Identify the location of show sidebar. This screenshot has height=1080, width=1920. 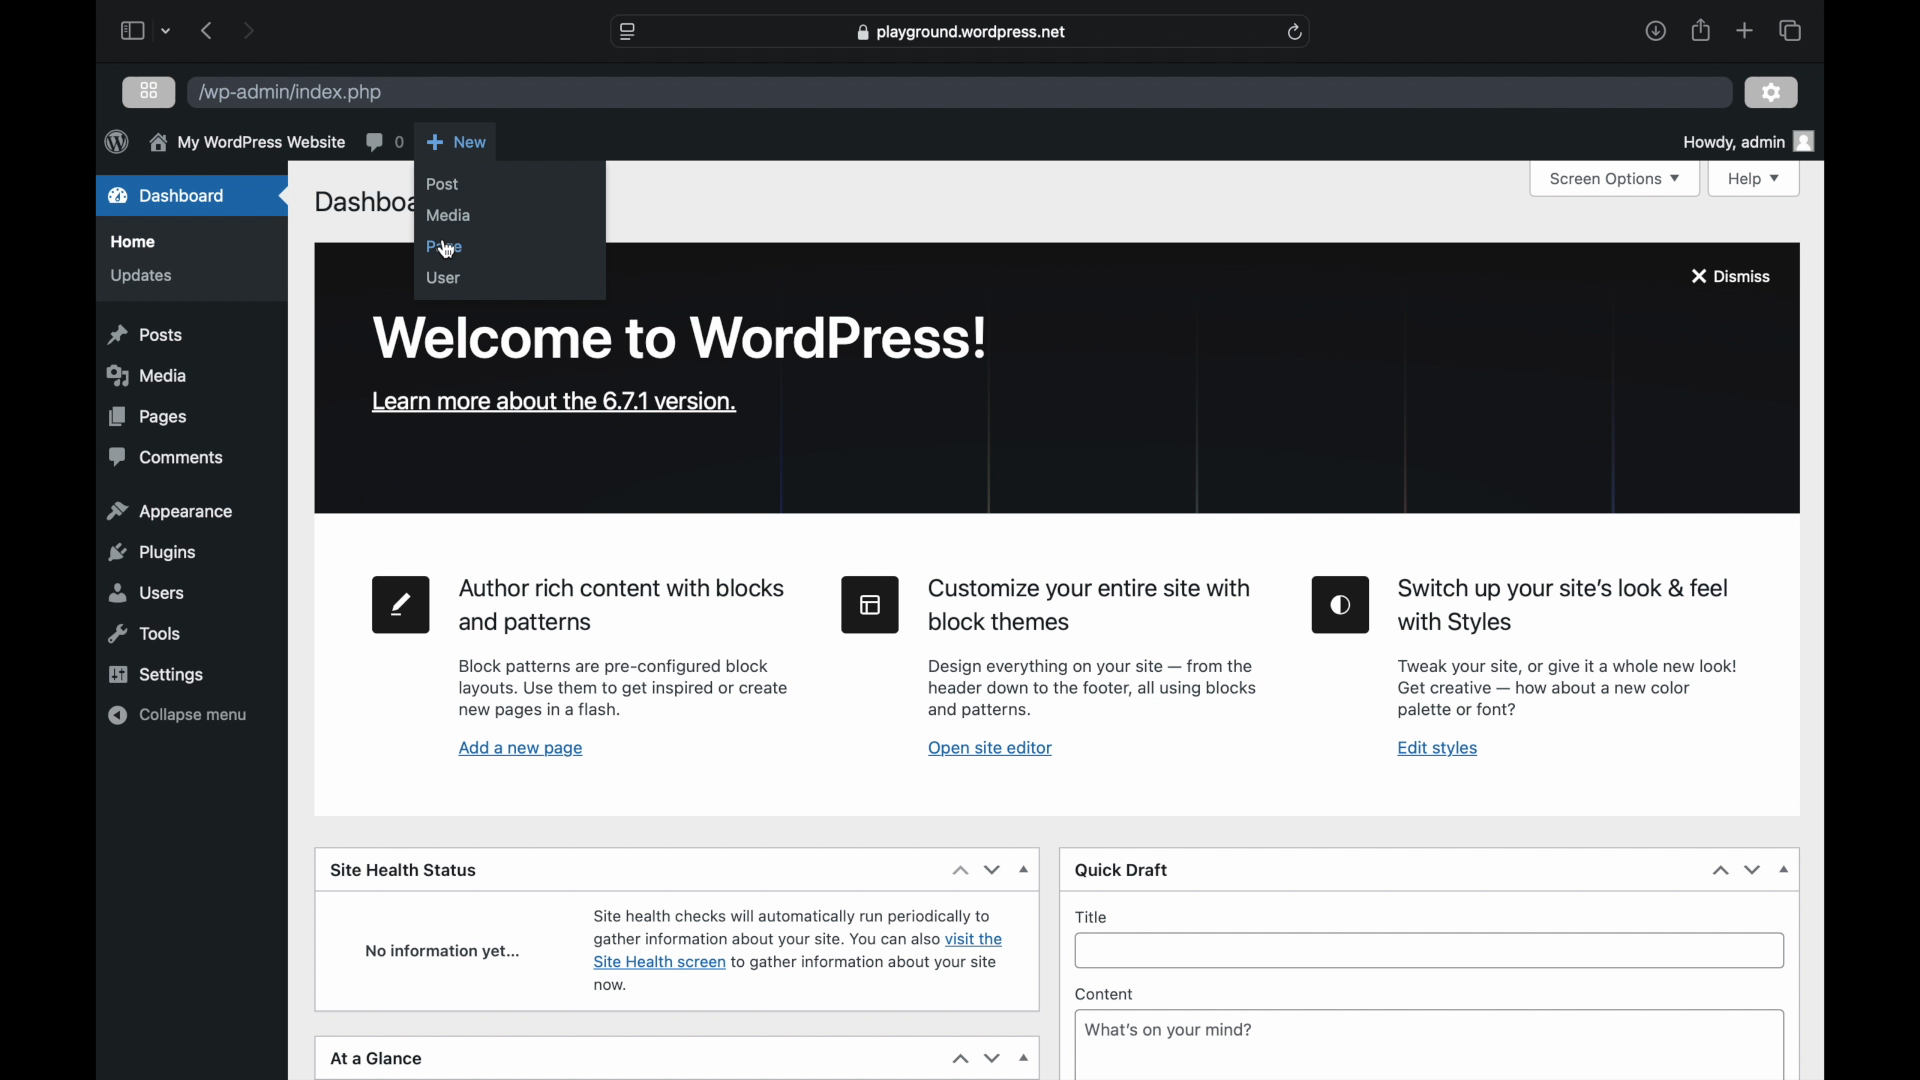
(132, 30).